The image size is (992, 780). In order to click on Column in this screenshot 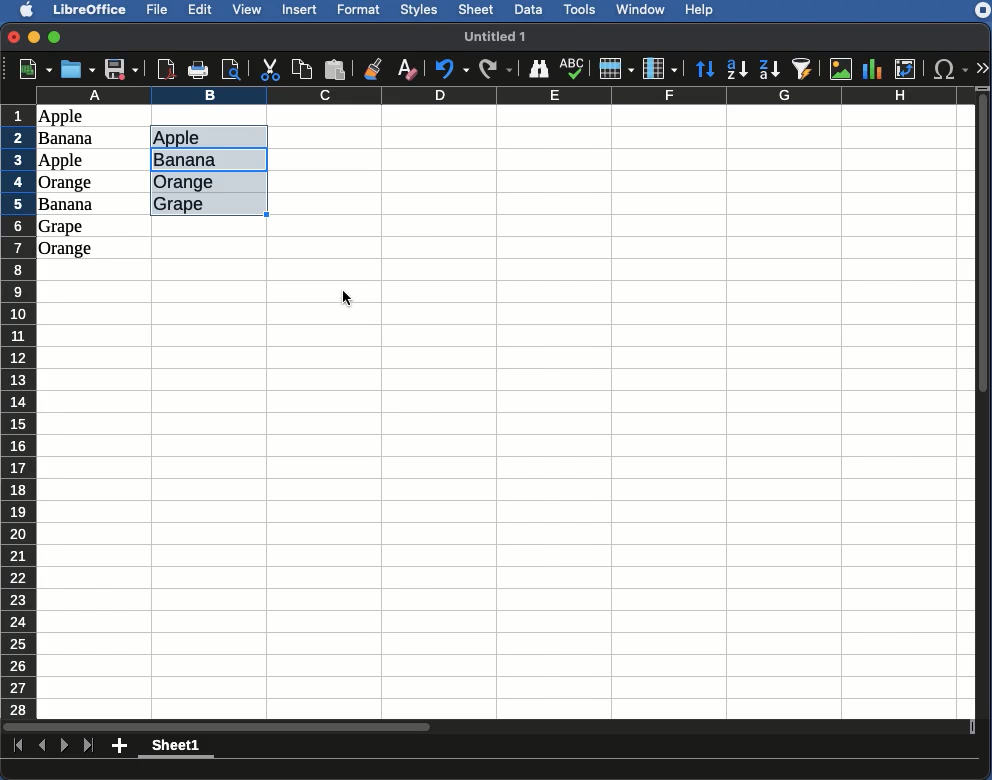, I will do `click(660, 69)`.